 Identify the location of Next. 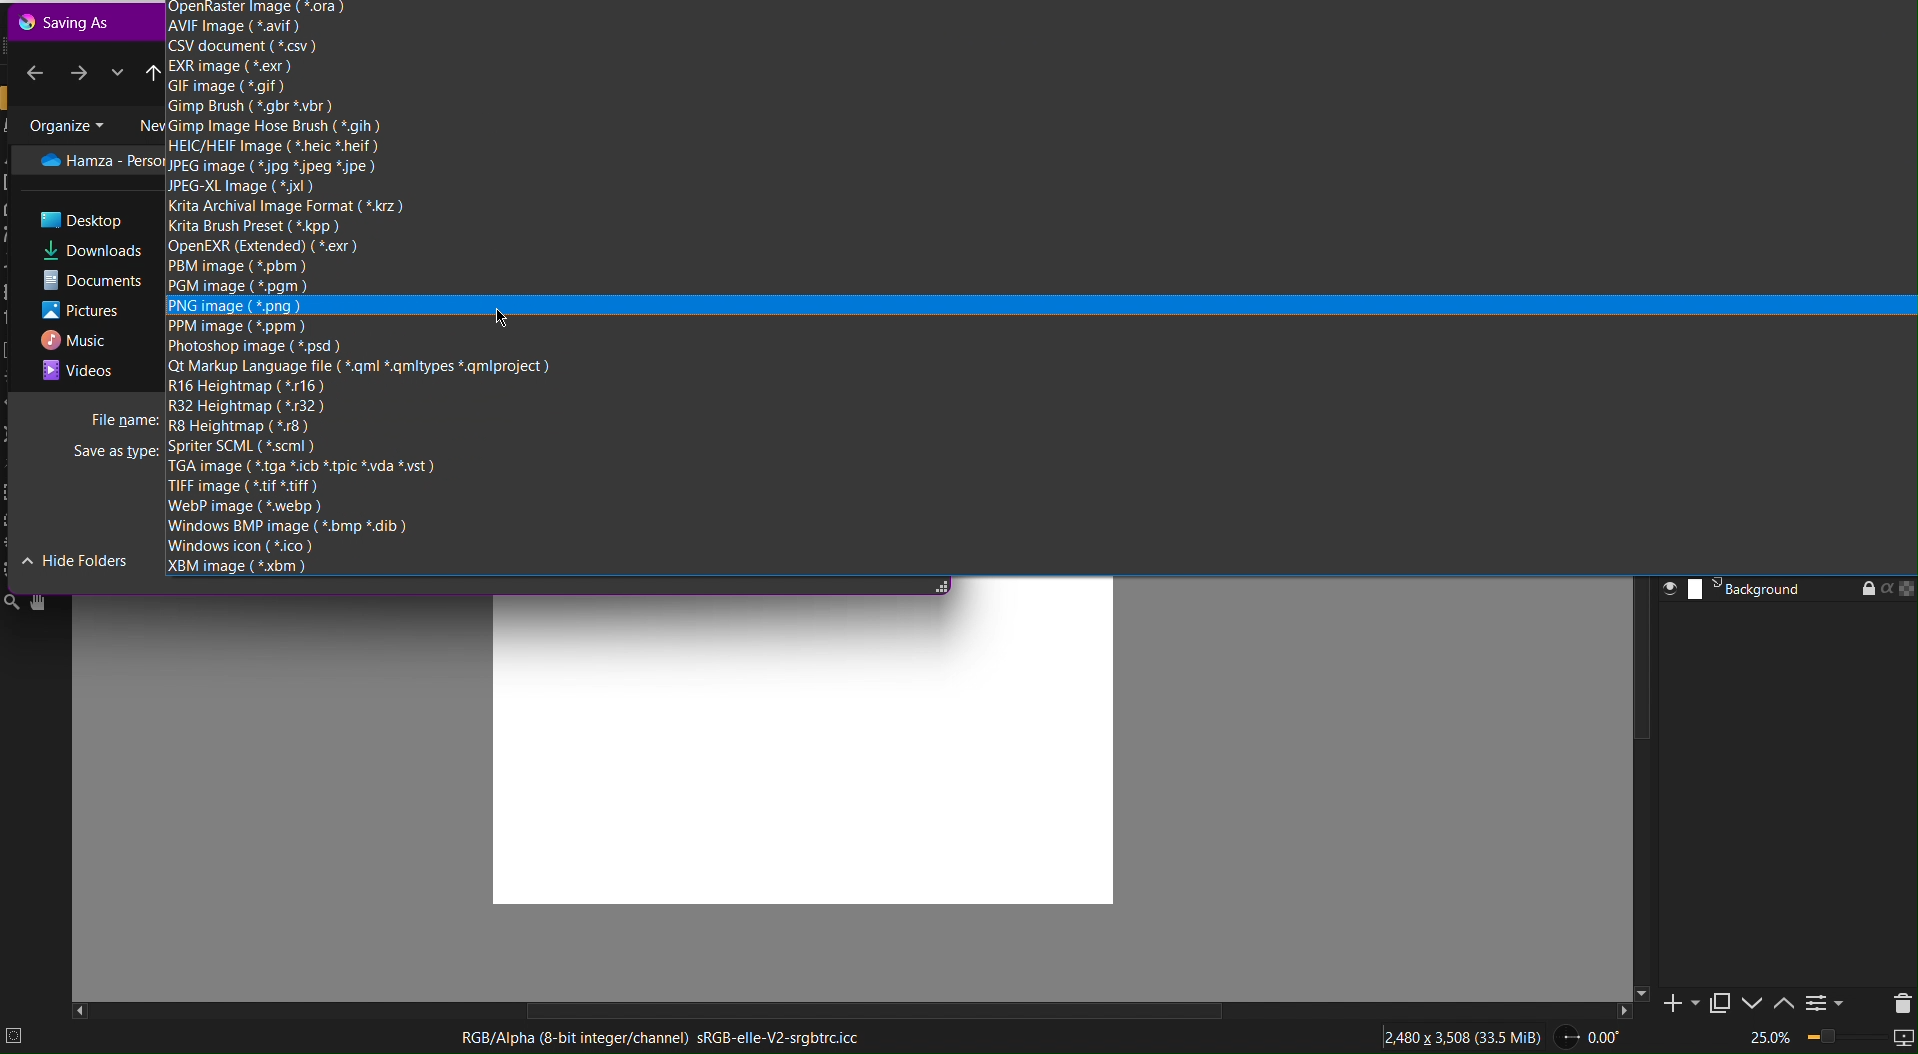
(80, 71).